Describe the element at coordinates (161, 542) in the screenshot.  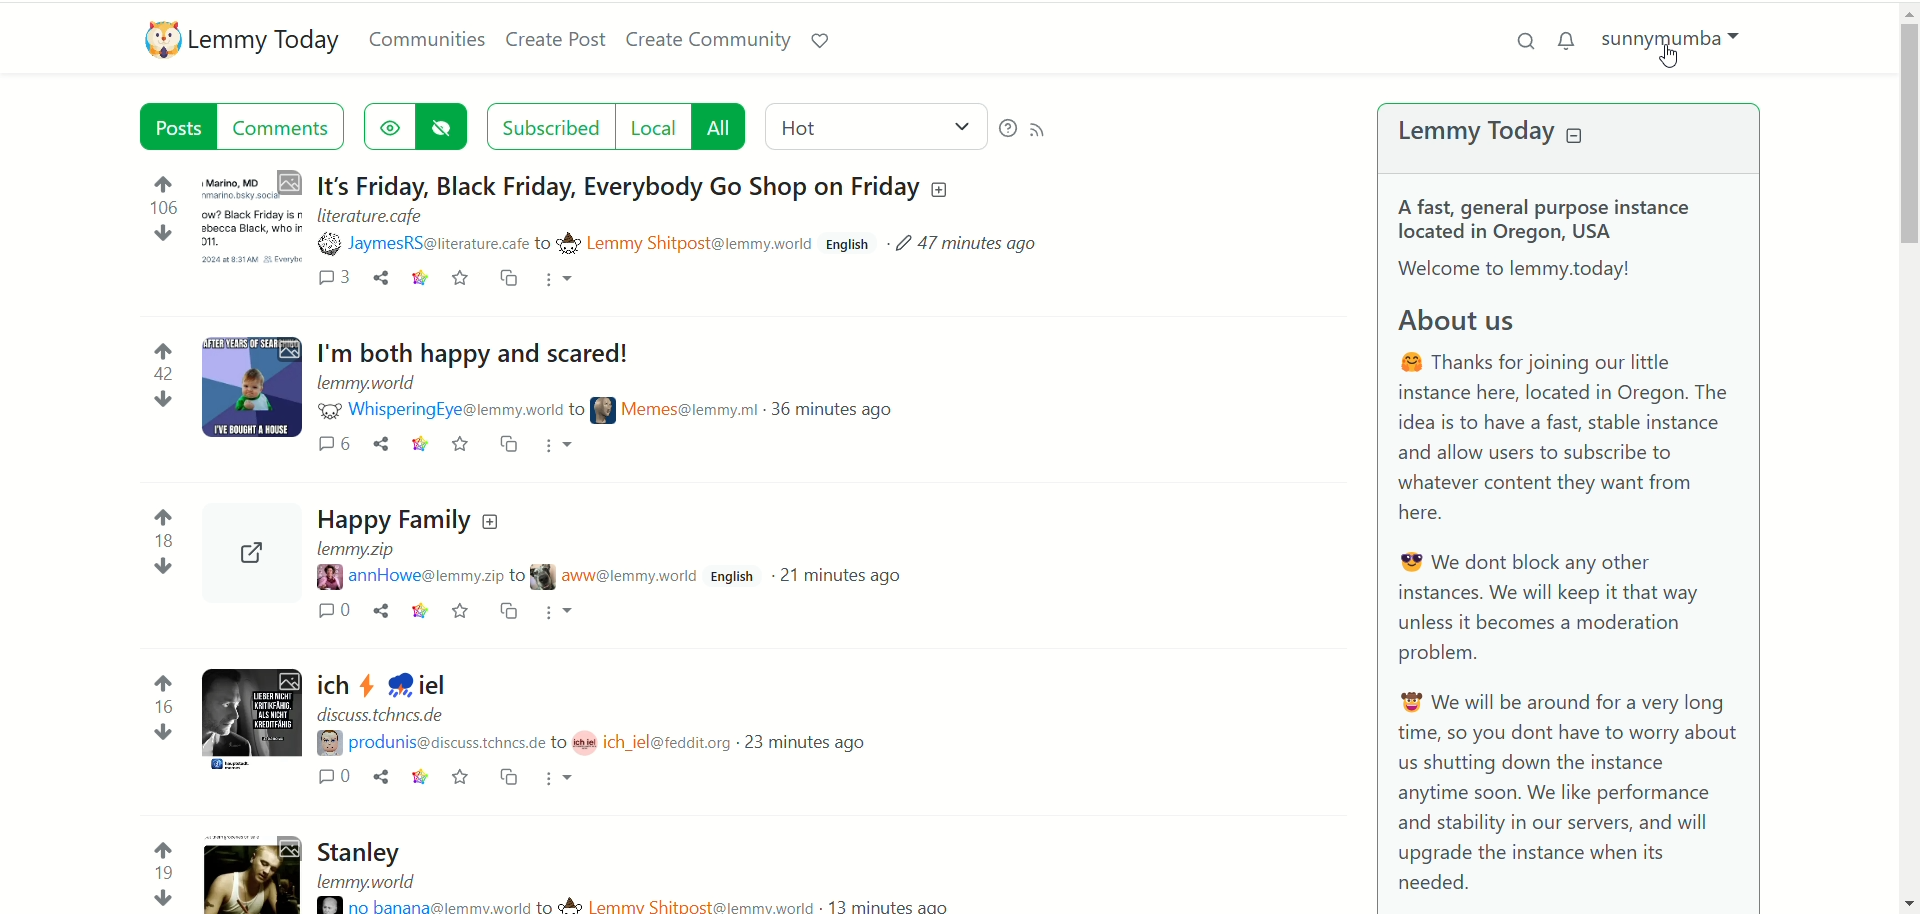
I see `votes` at that location.